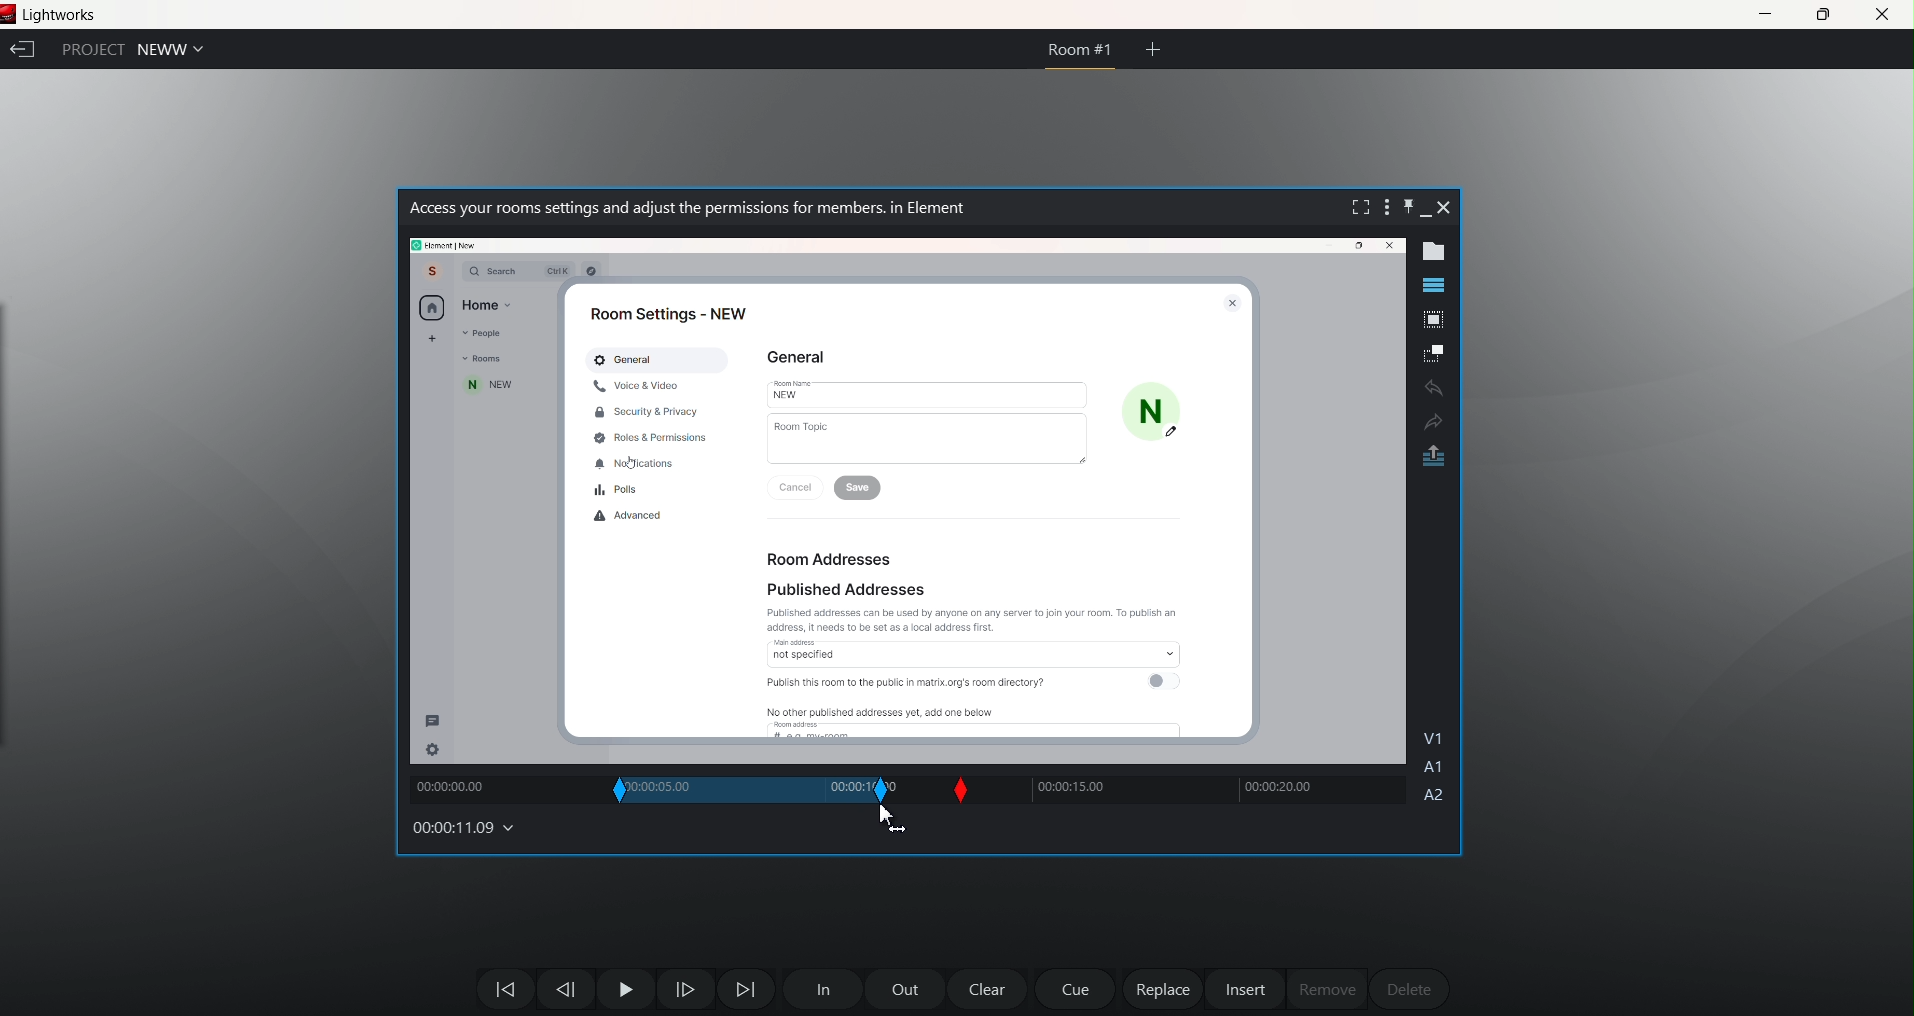 The height and width of the screenshot is (1016, 1914). What do you see at coordinates (799, 357) in the screenshot?
I see `General` at bounding box center [799, 357].